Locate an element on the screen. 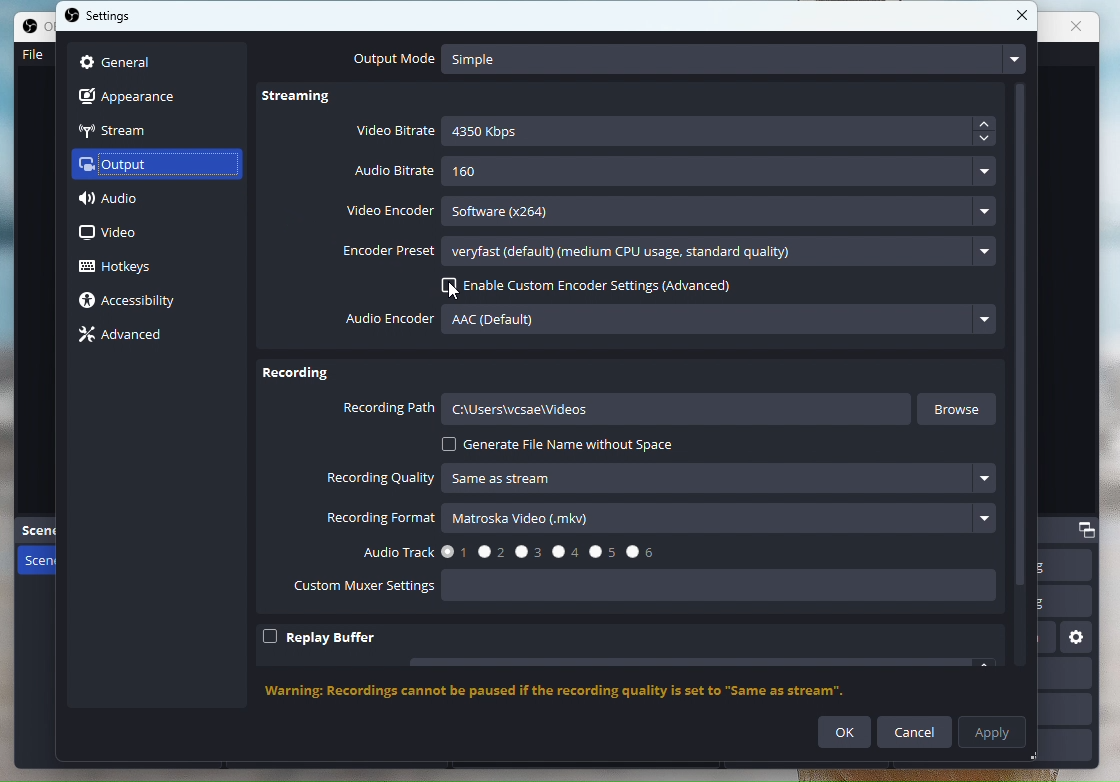  Apply is located at coordinates (994, 731).